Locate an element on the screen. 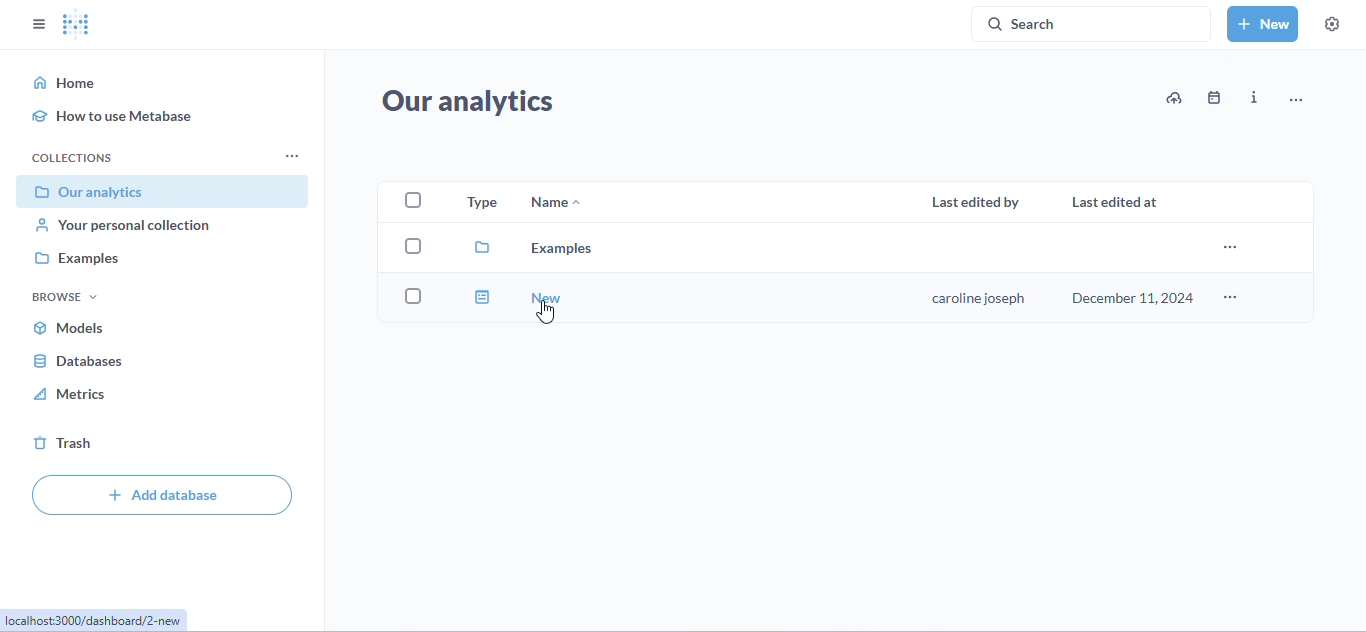 The image size is (1366, 632). collections is located at coordinates (73, 158).